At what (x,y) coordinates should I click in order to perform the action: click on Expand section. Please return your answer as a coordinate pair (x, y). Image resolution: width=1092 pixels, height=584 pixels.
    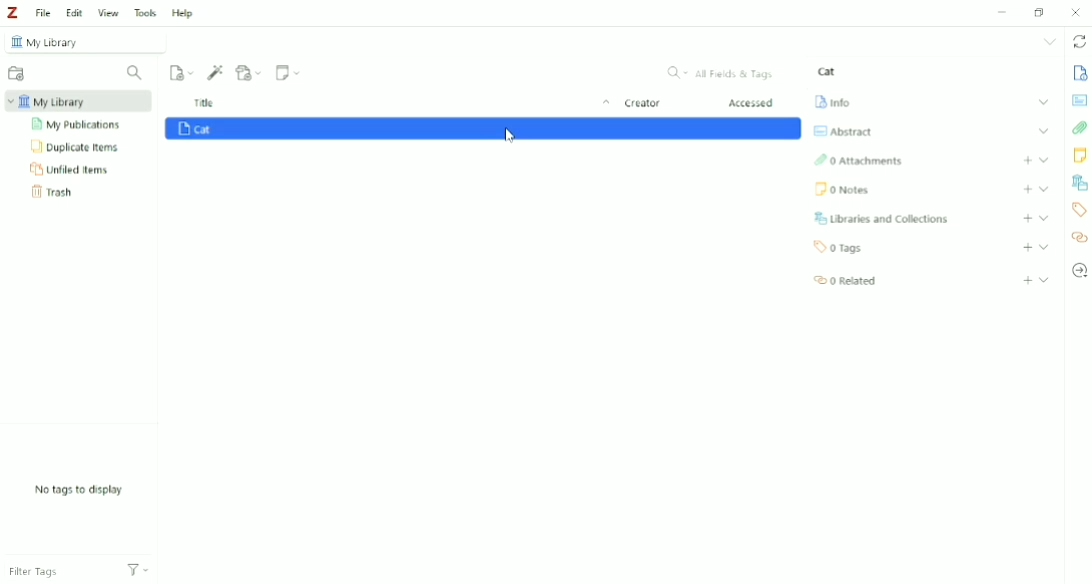
    Looking at the image, I should click on (1044, 247).